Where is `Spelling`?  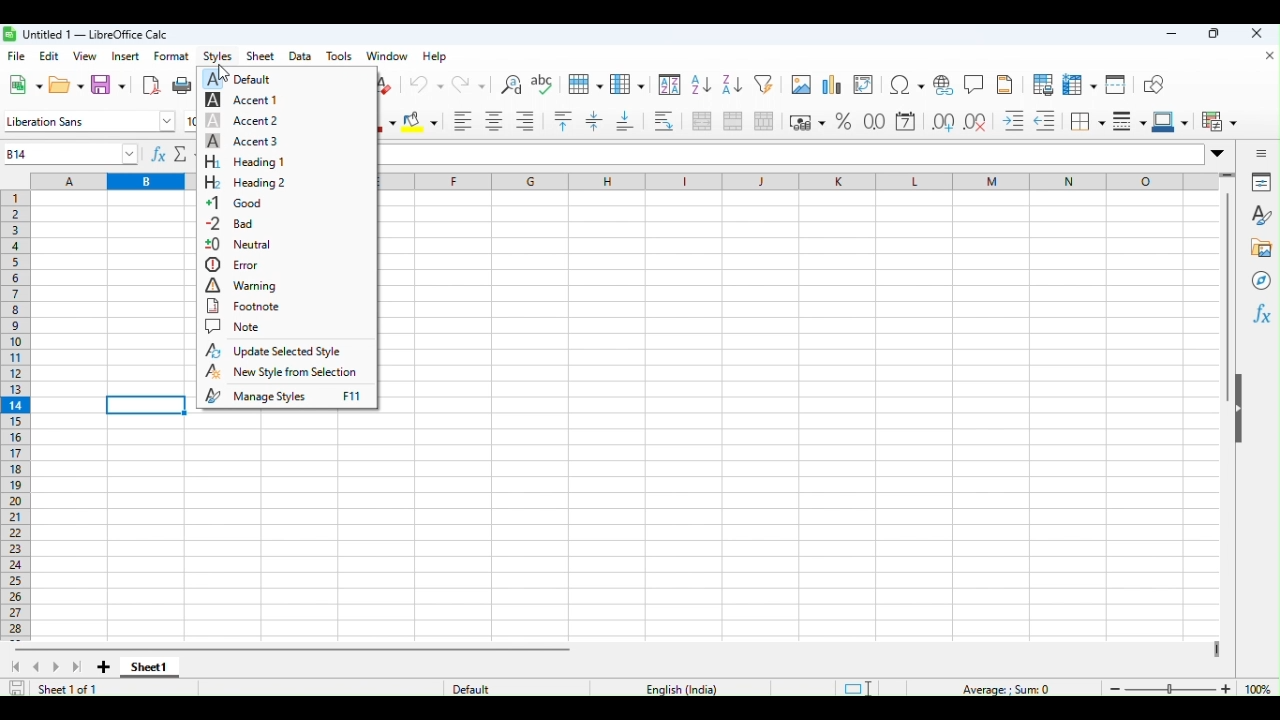 Spelling is located at coordinates (543, 83).